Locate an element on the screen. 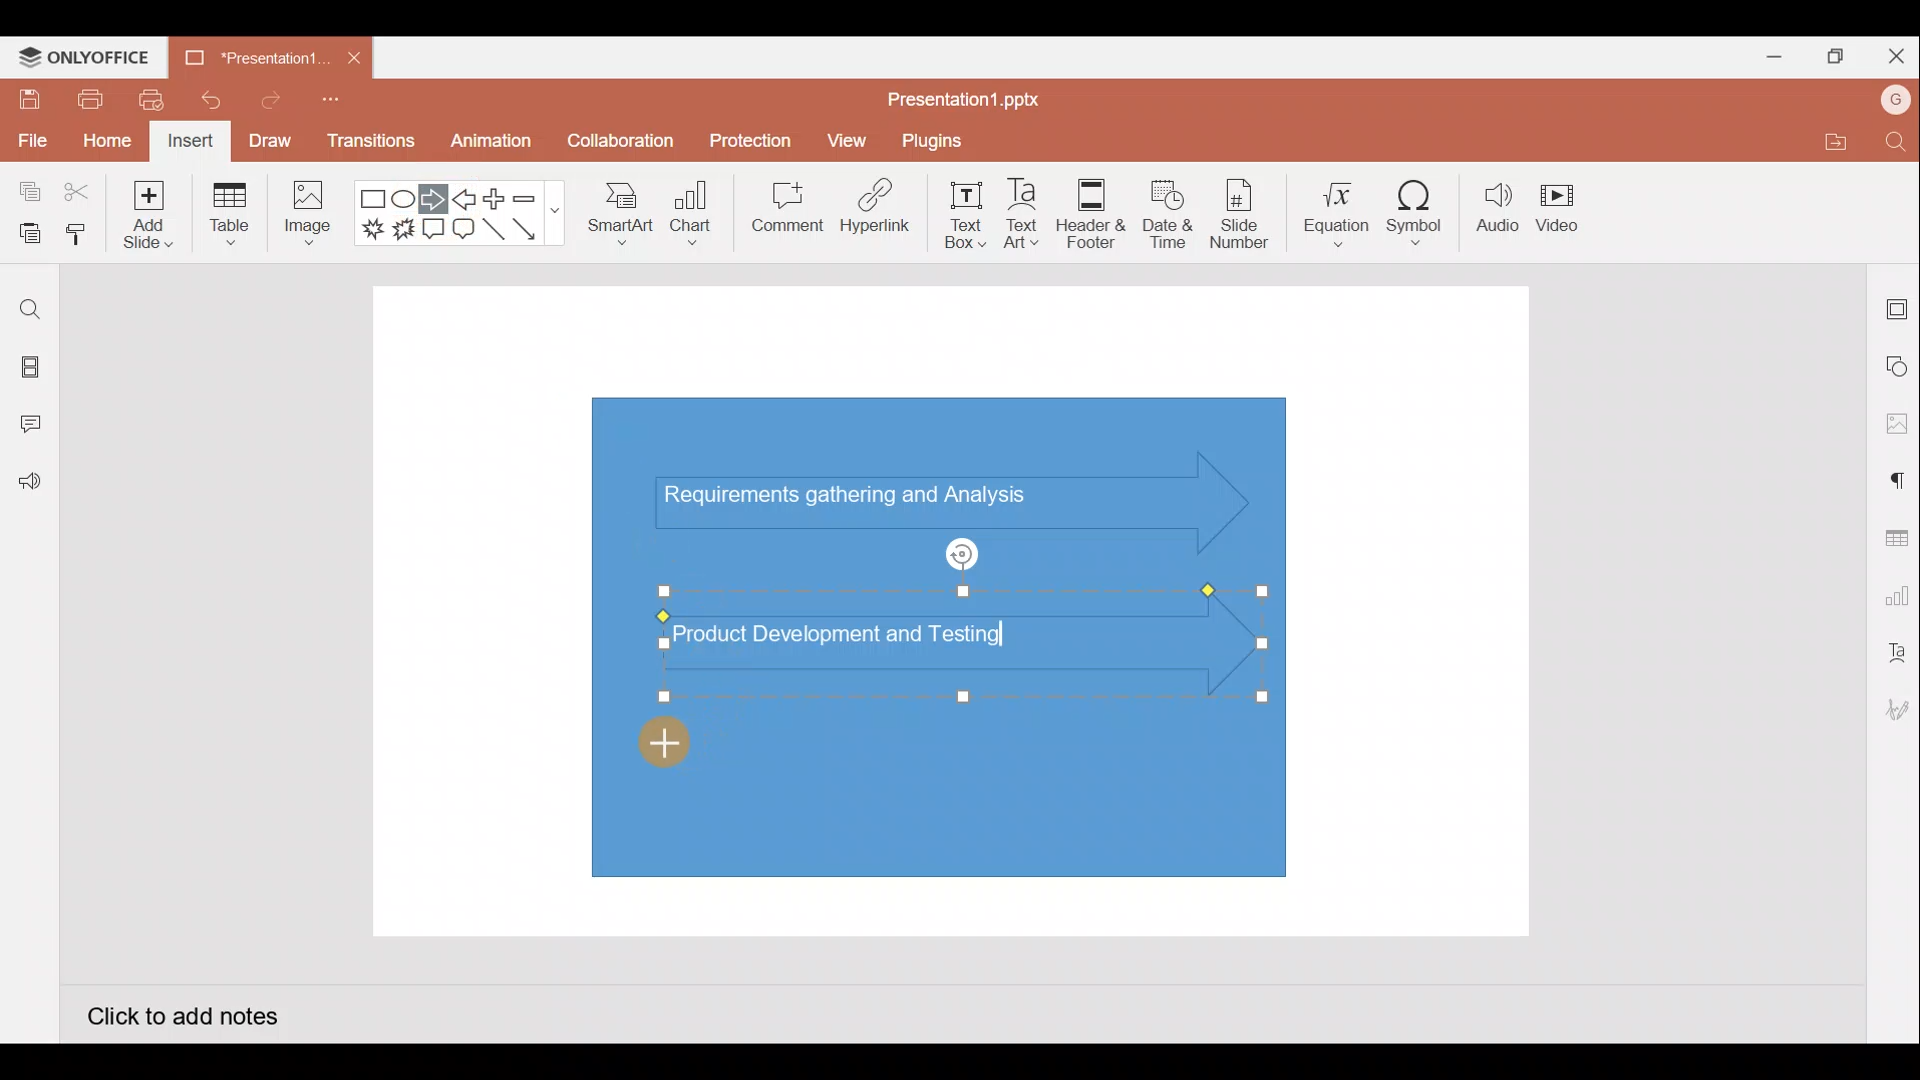  Maximize is located at coordinates (1830, 57).